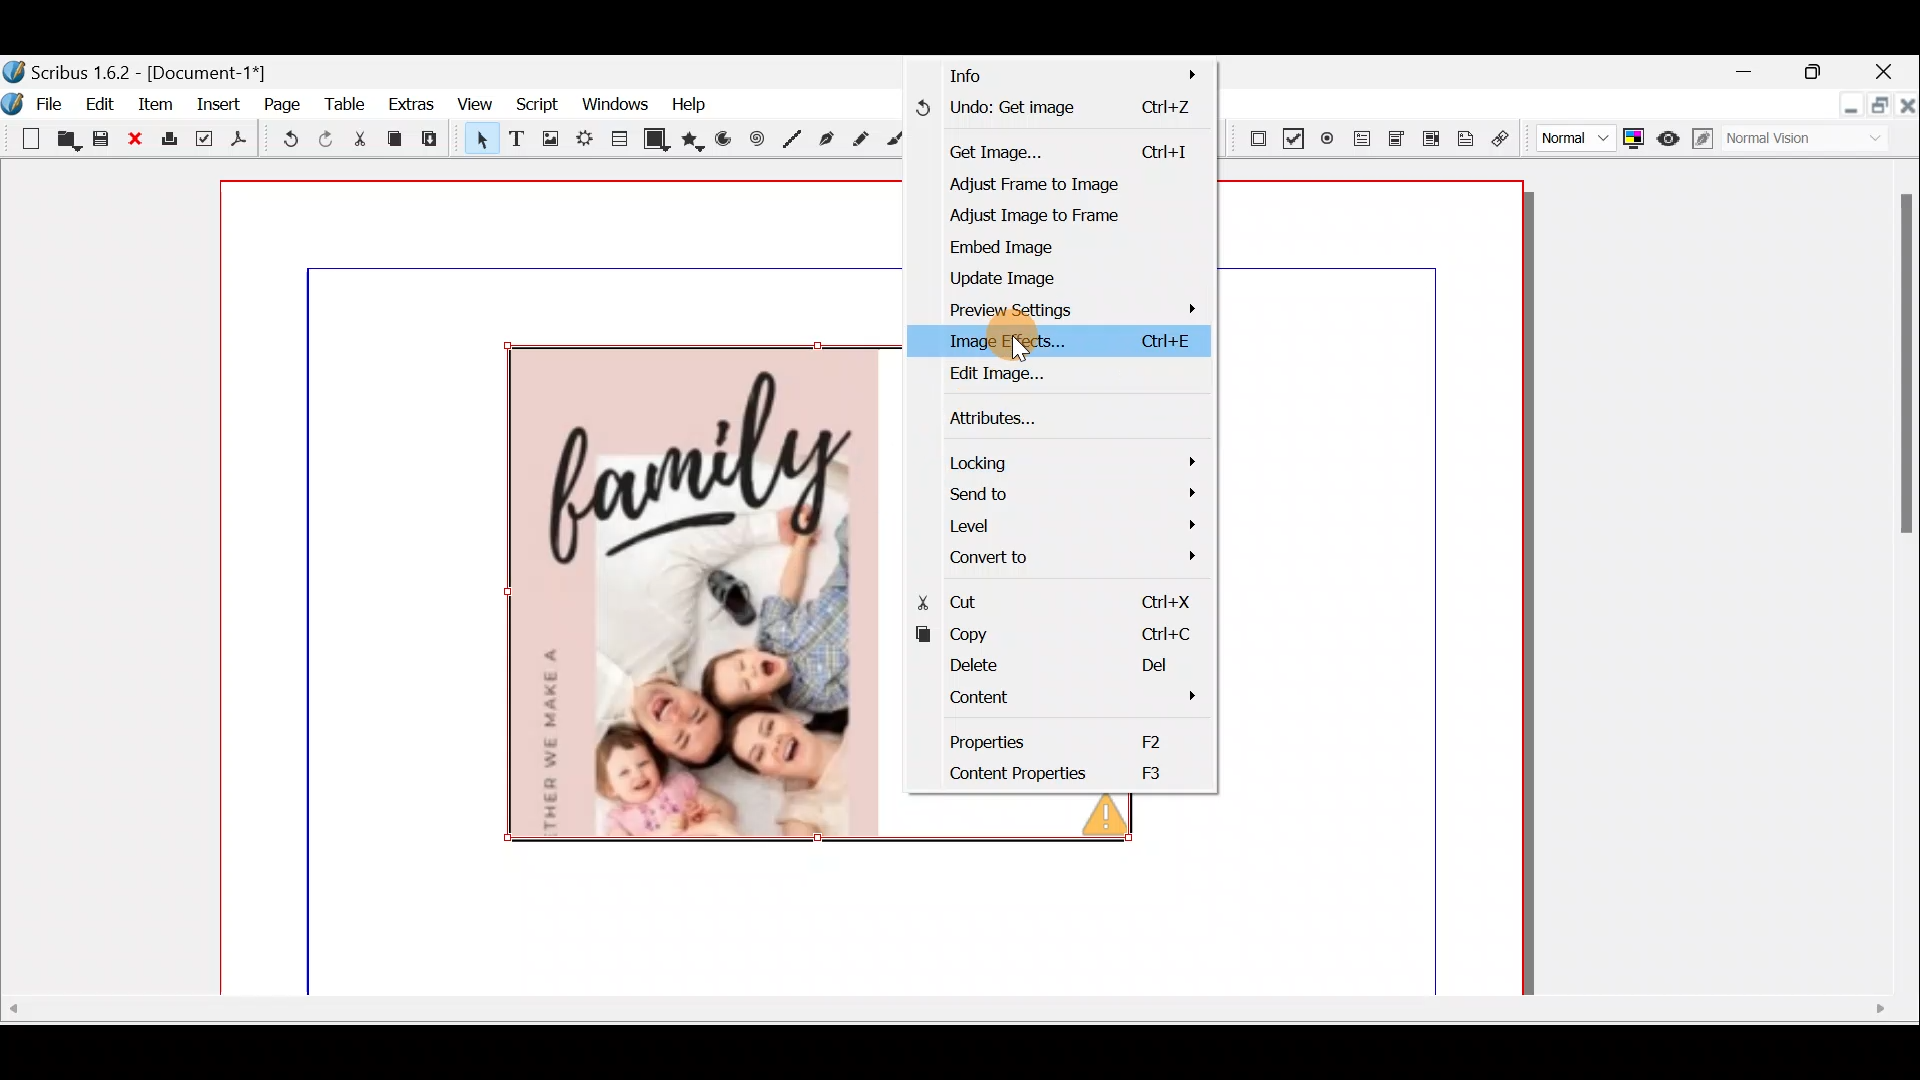 This screenshot has width=1920, height=1080. What do you see at coordinates (1037, 414) in the screenshot?
I see `Attributes` at bounding box center [1037, 414].